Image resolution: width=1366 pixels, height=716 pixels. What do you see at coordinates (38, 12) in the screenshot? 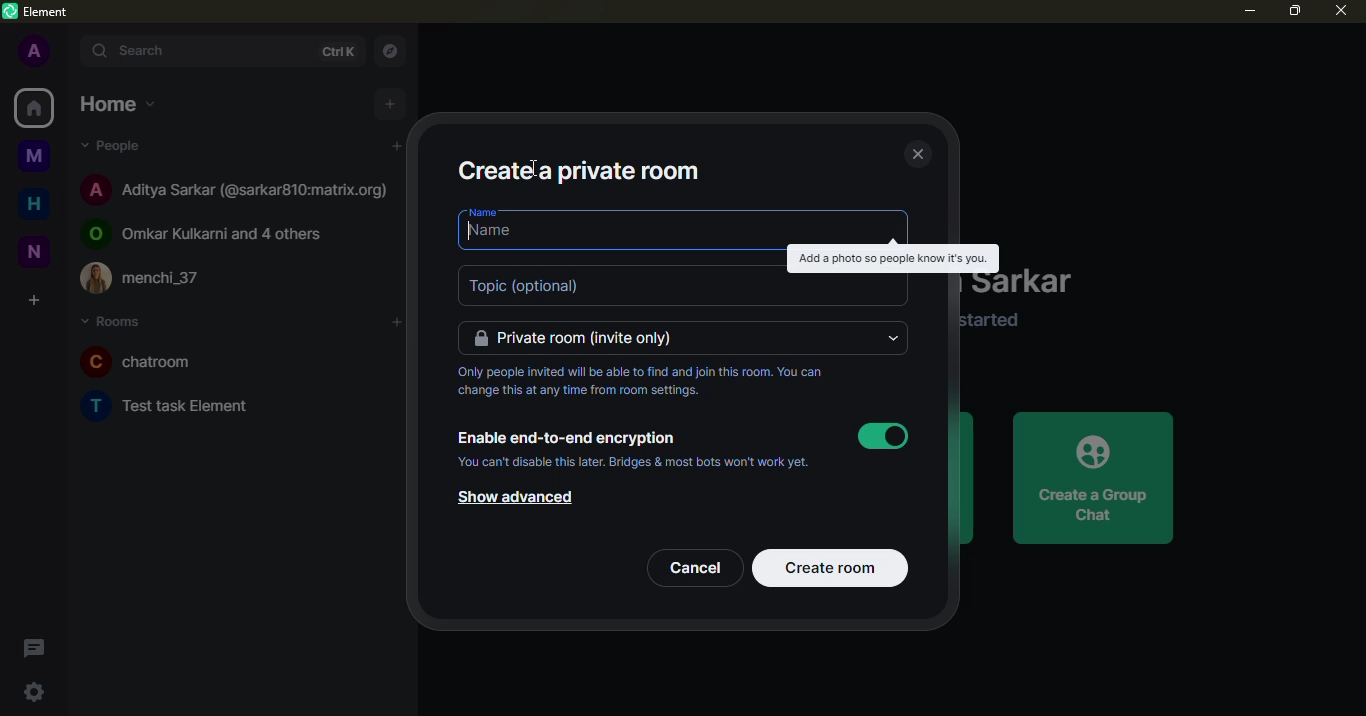
I see `element` at bounding box center [38, 12].